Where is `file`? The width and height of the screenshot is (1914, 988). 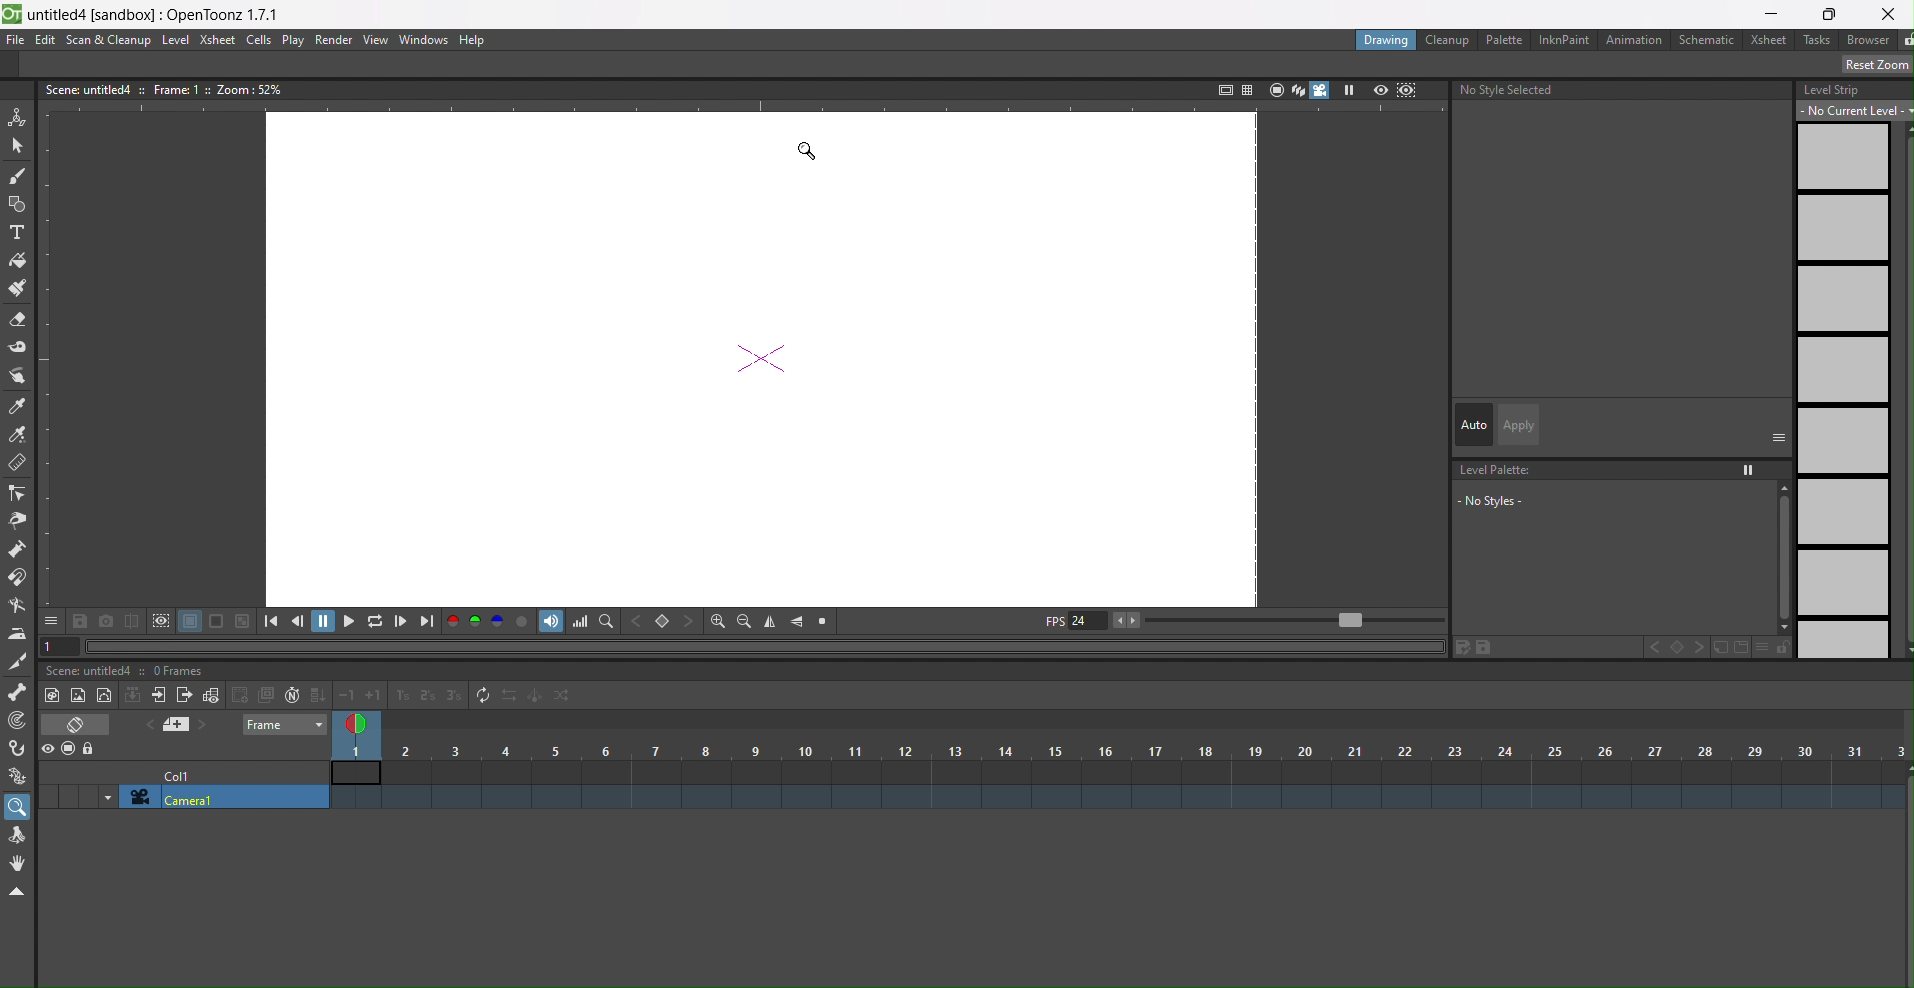 file is located at coordinates (16, 39).